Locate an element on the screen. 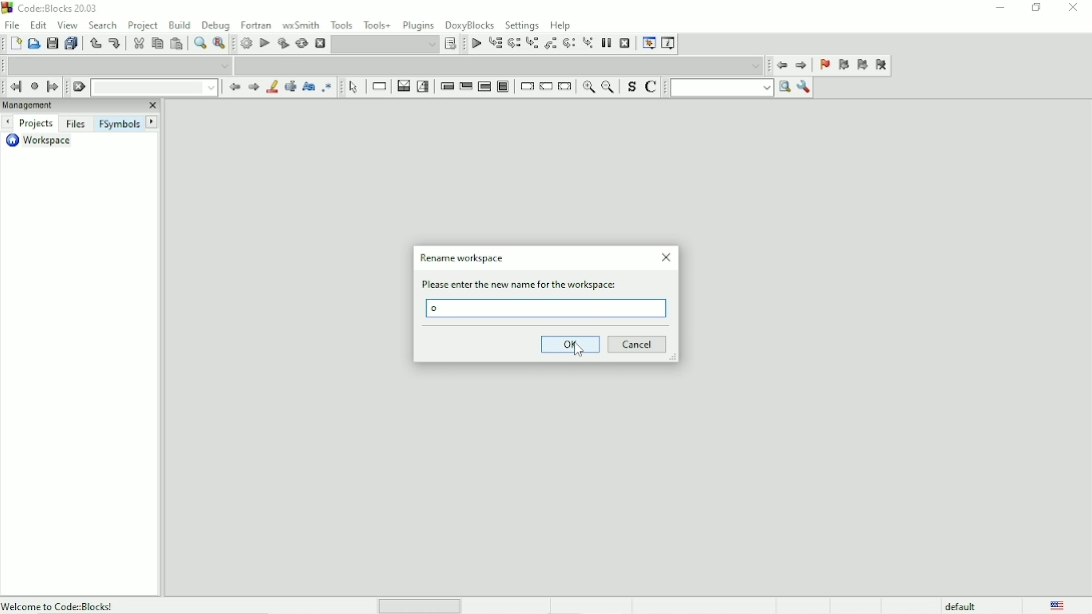 This screenshot has width=1092, height=614. Step into instruction is located at coordinates (588, 44).